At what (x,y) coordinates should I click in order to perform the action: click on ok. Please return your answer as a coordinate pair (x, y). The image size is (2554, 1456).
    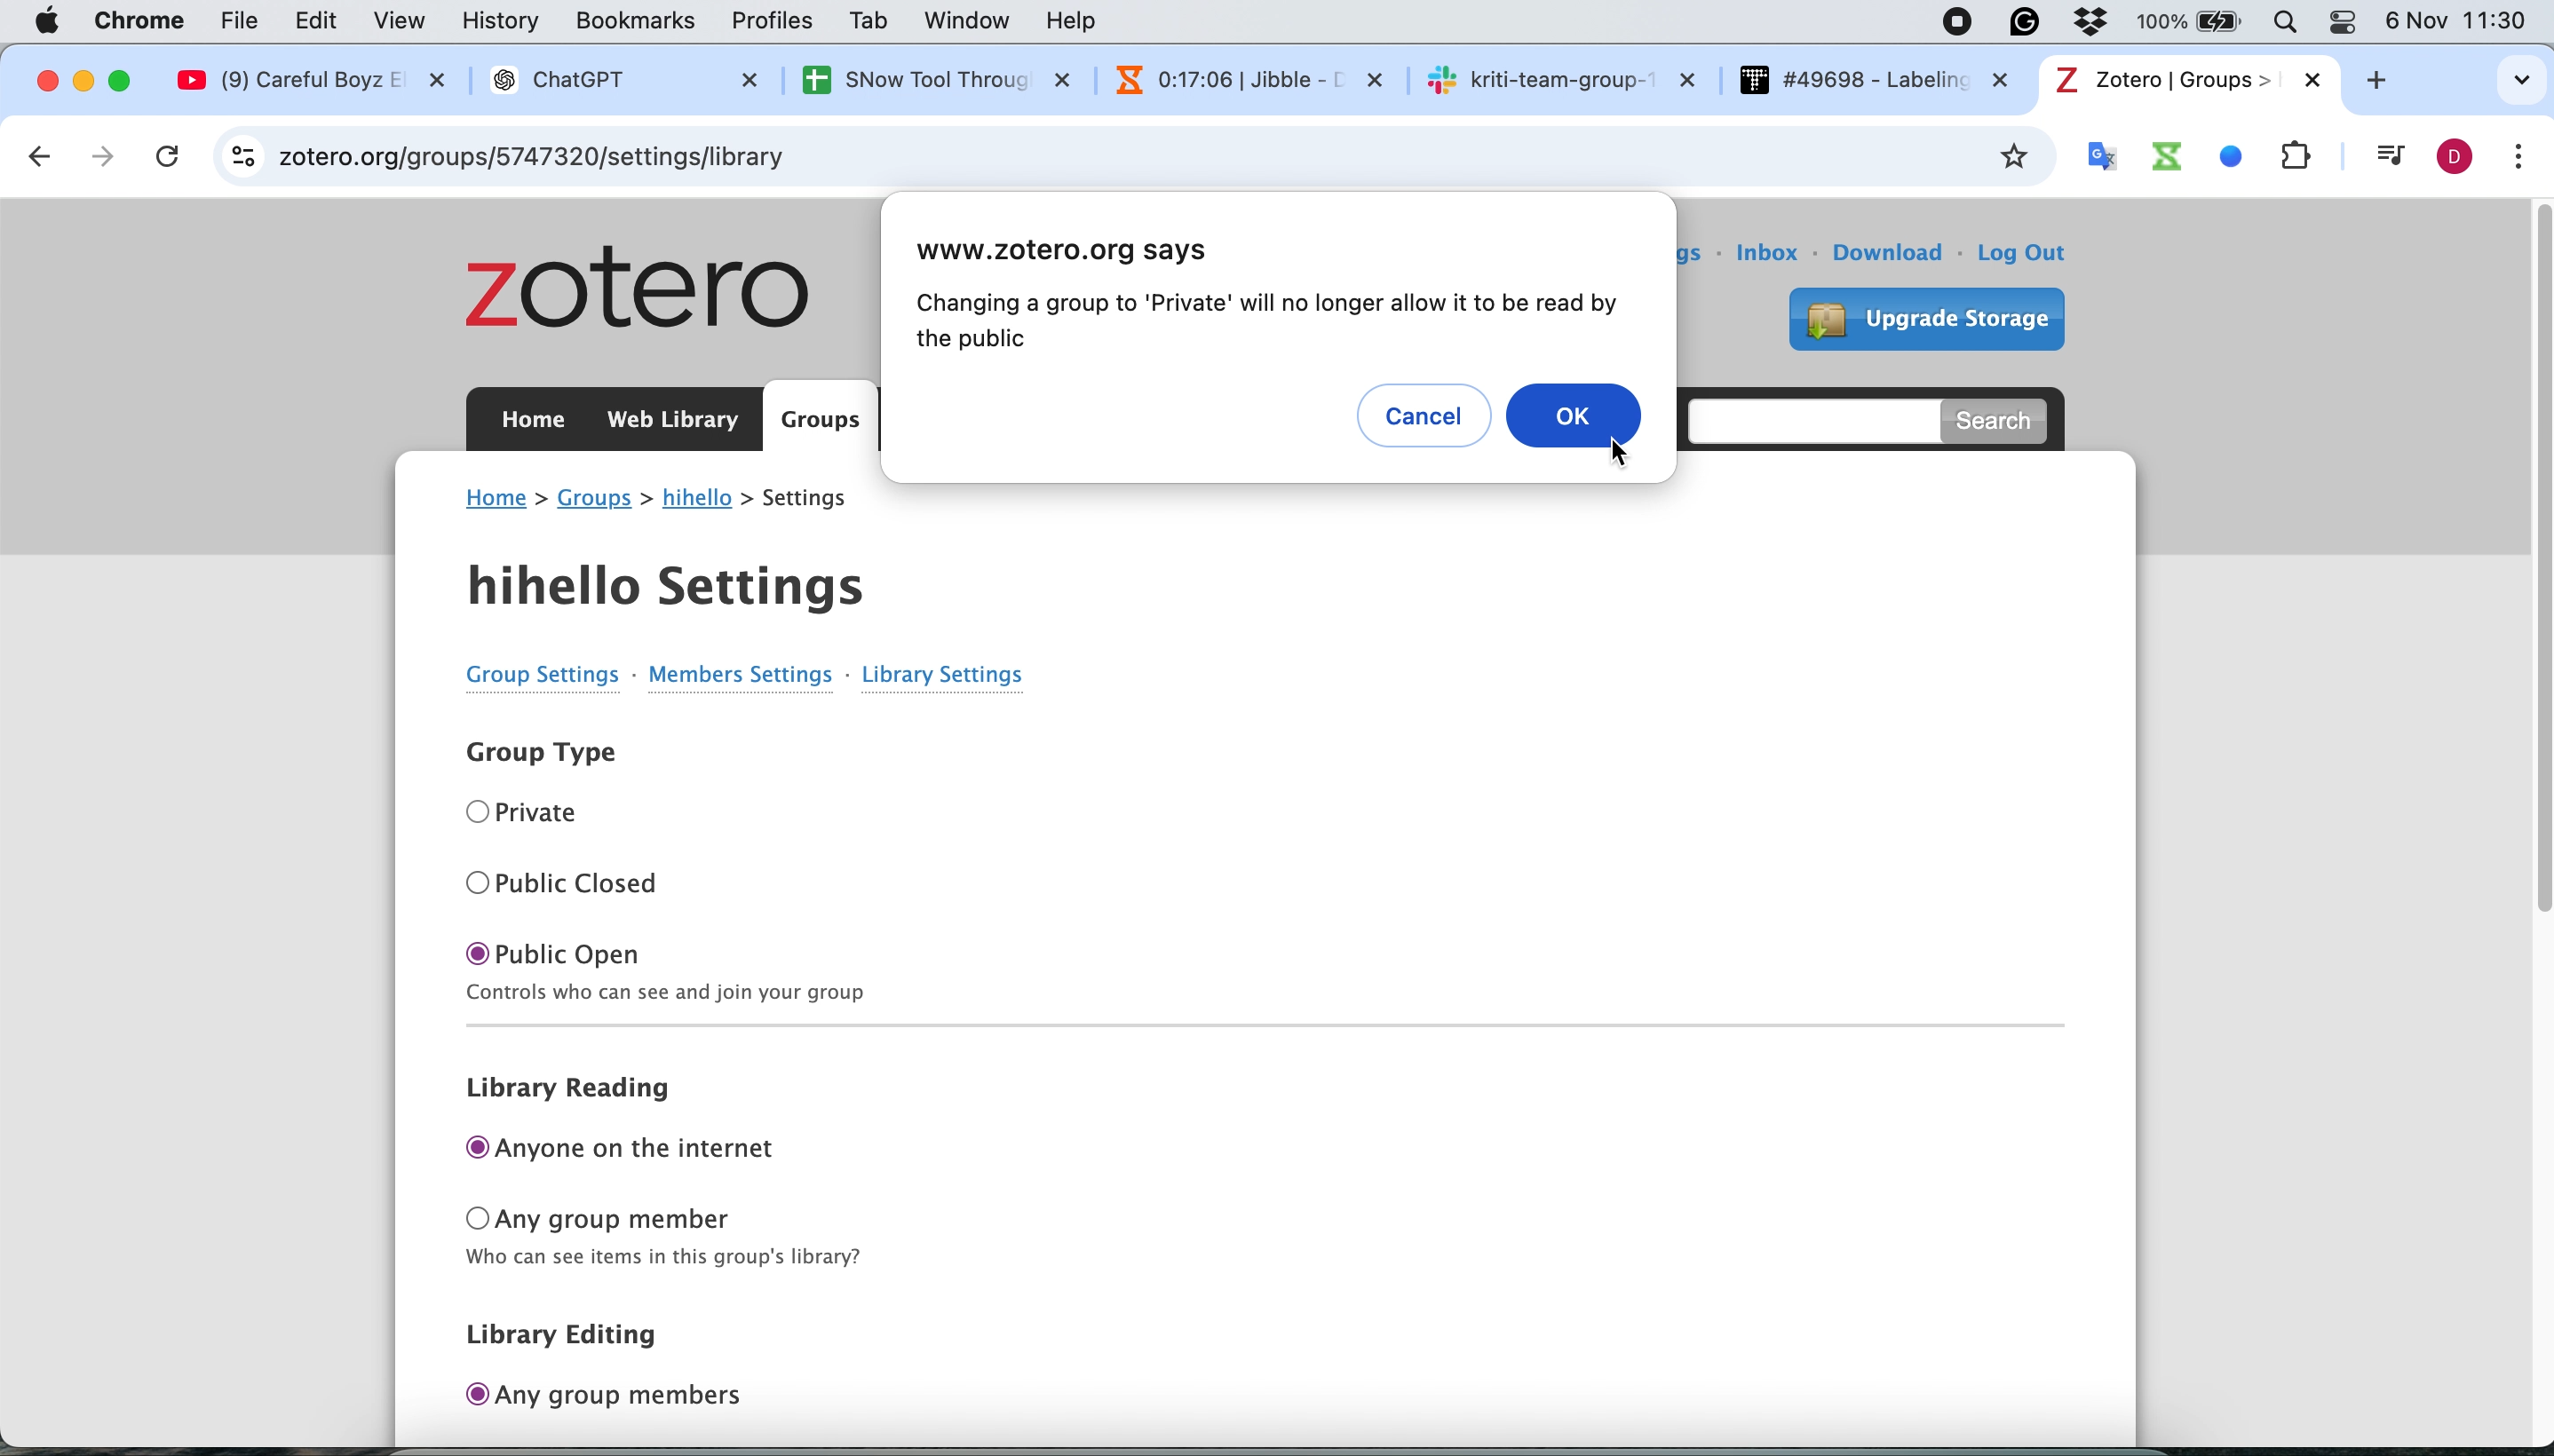
    Looking at the image, I should click on (1578, 414).